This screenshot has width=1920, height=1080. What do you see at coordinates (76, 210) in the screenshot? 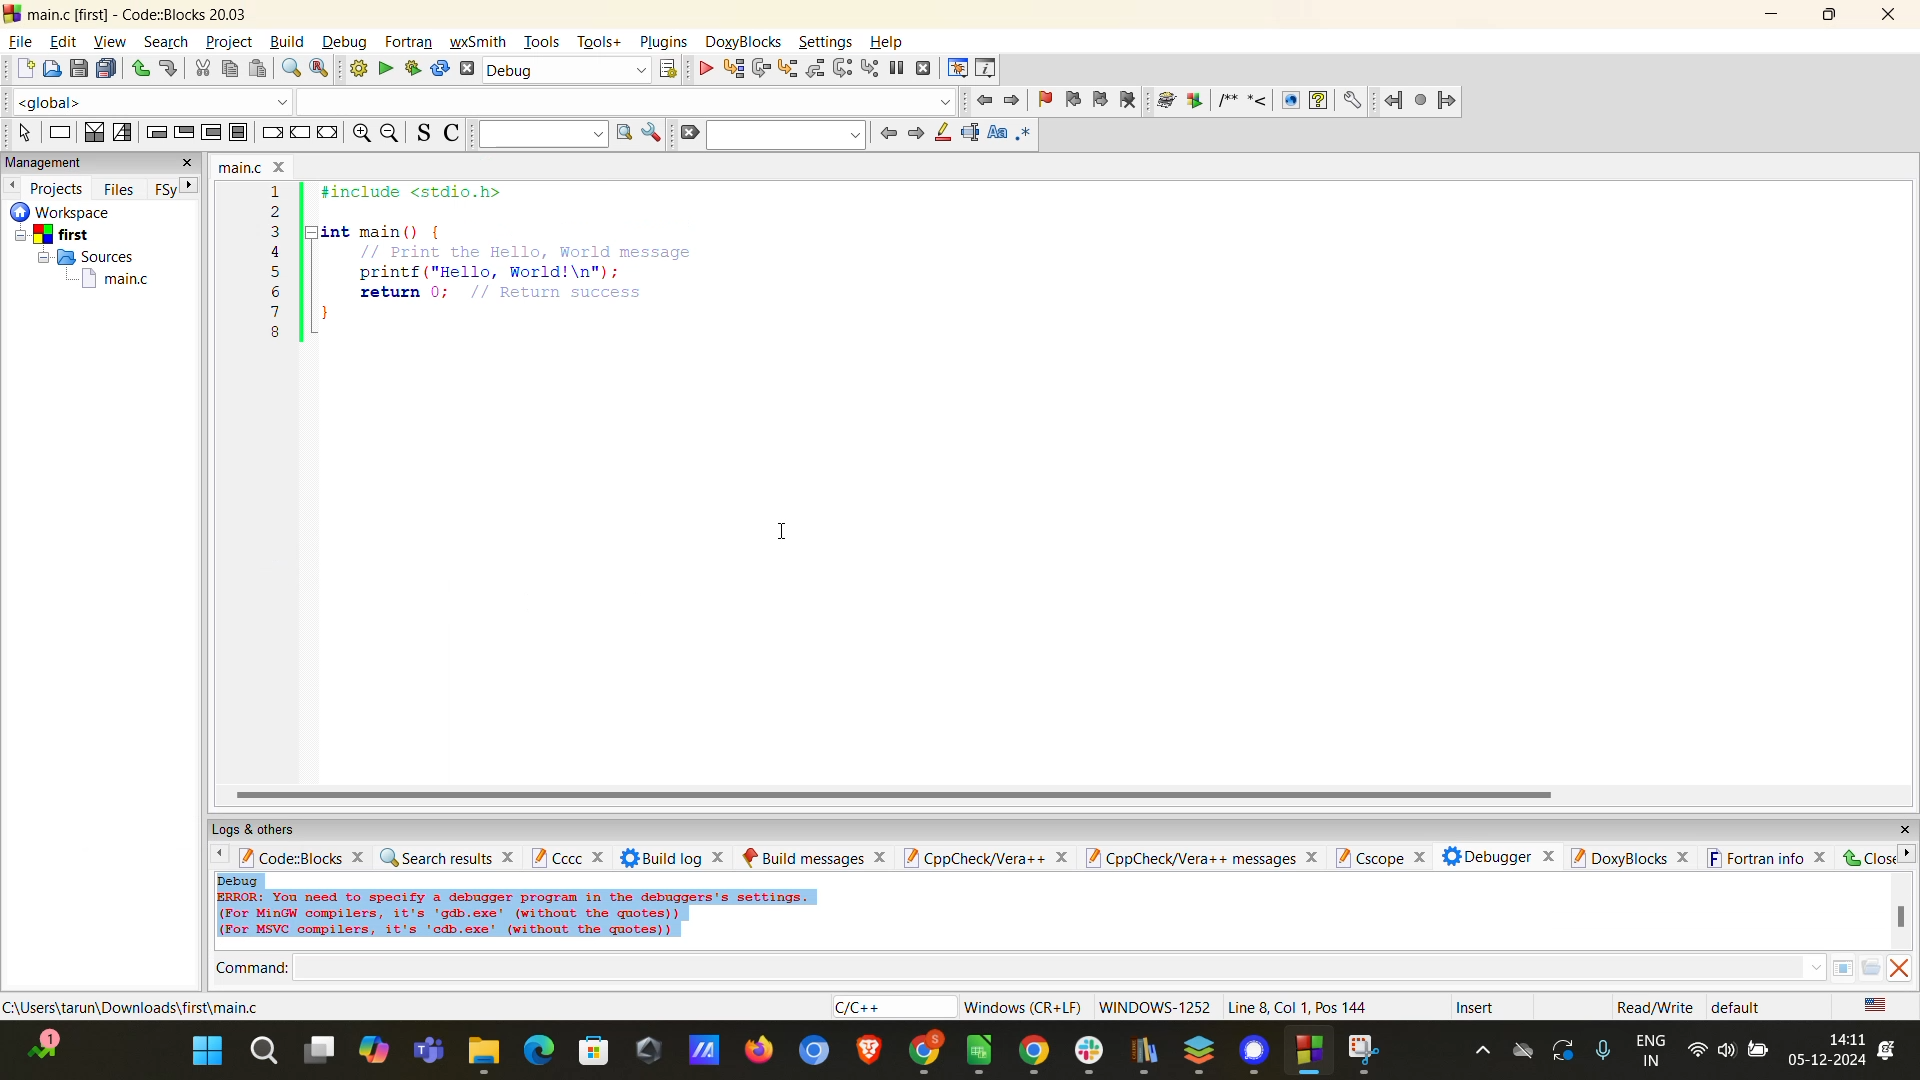
I see `workspace details` at bounding box center [76, 210].